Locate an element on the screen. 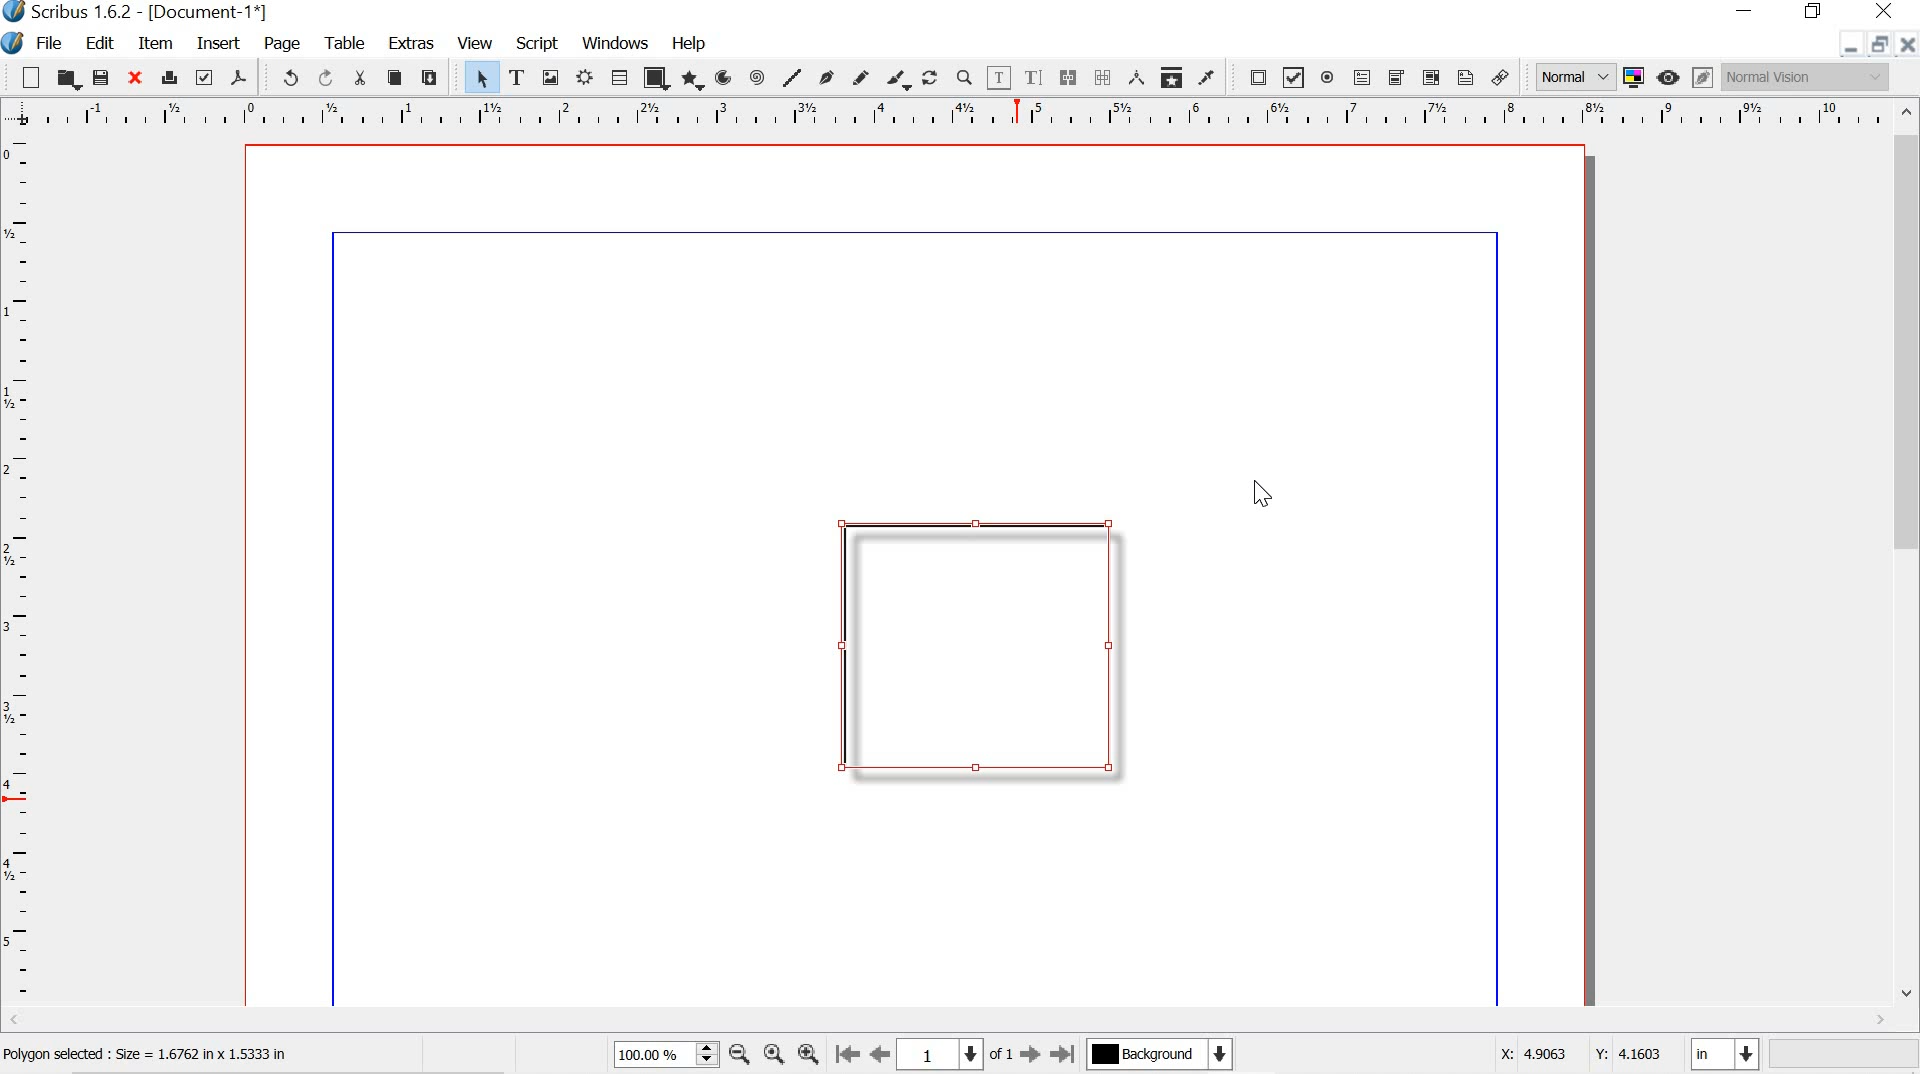  WINDOWS is located at coordinates (614, 42).